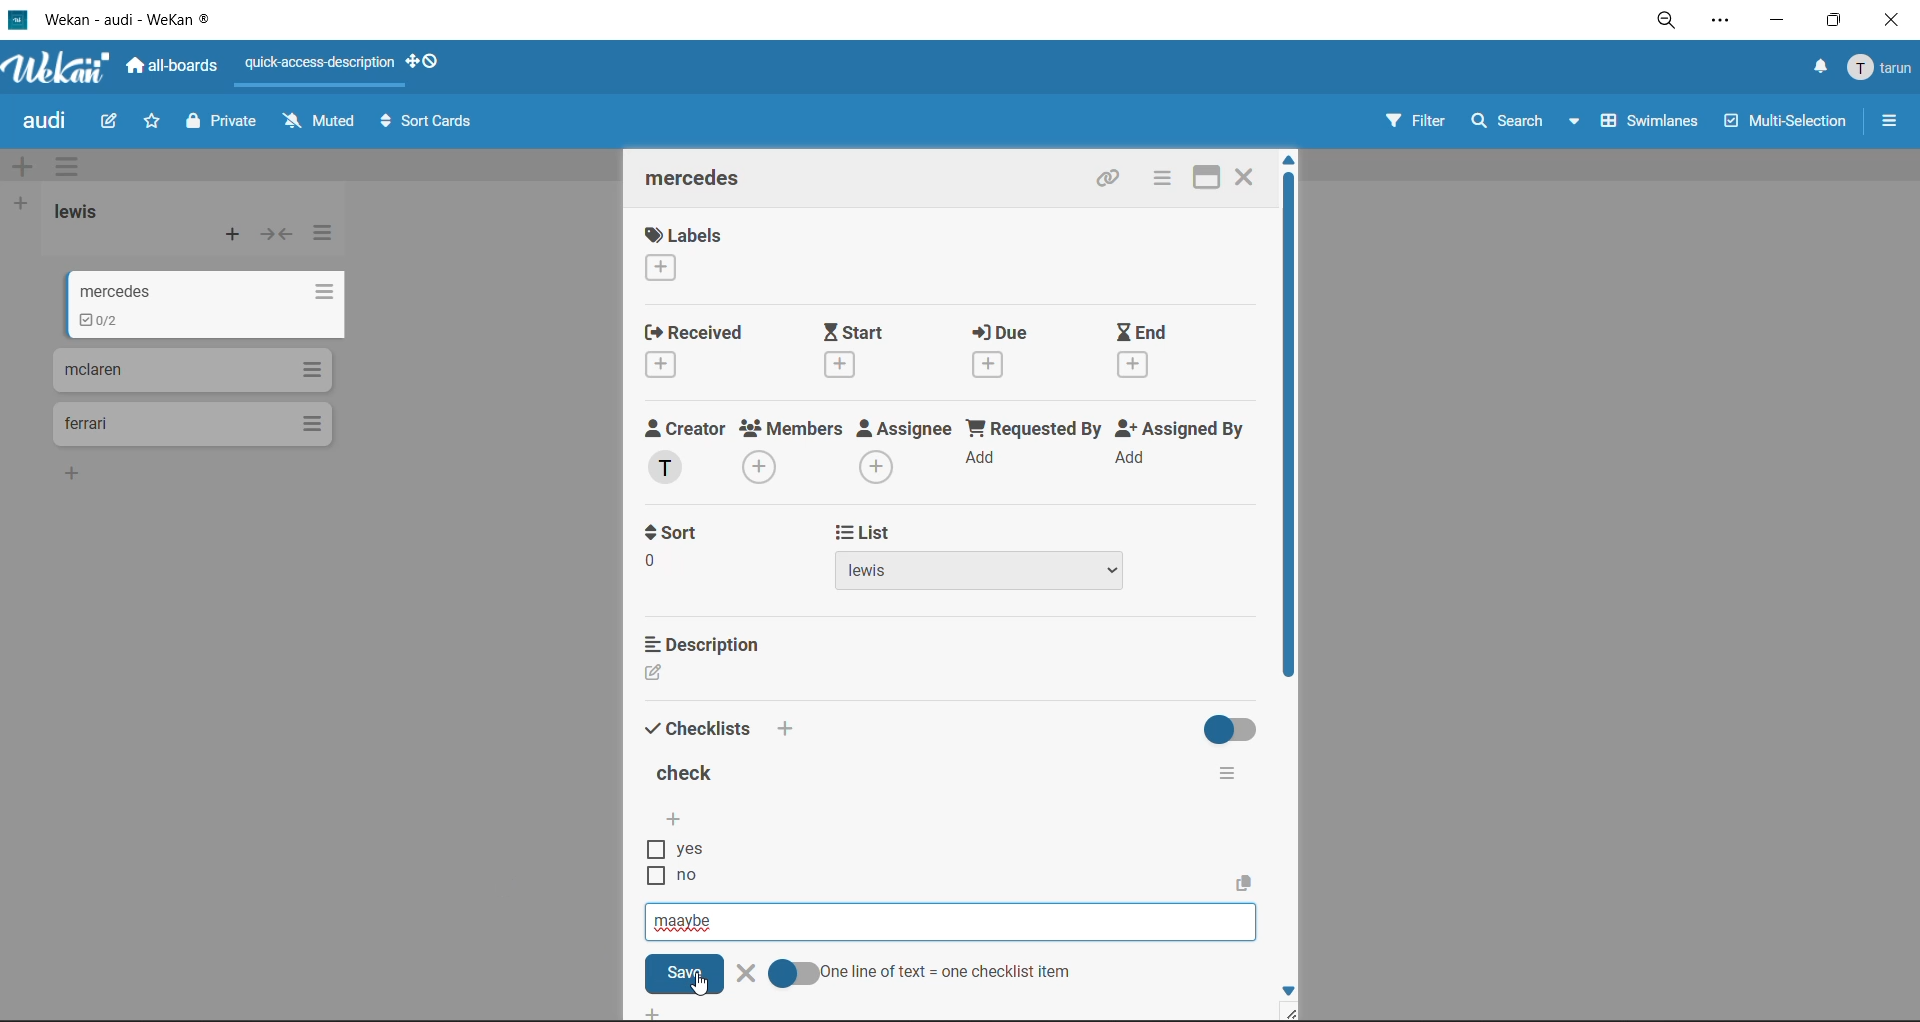  Describe the element at coordinates (762, 469) in the screenshot. I see `Add Member` at that location.